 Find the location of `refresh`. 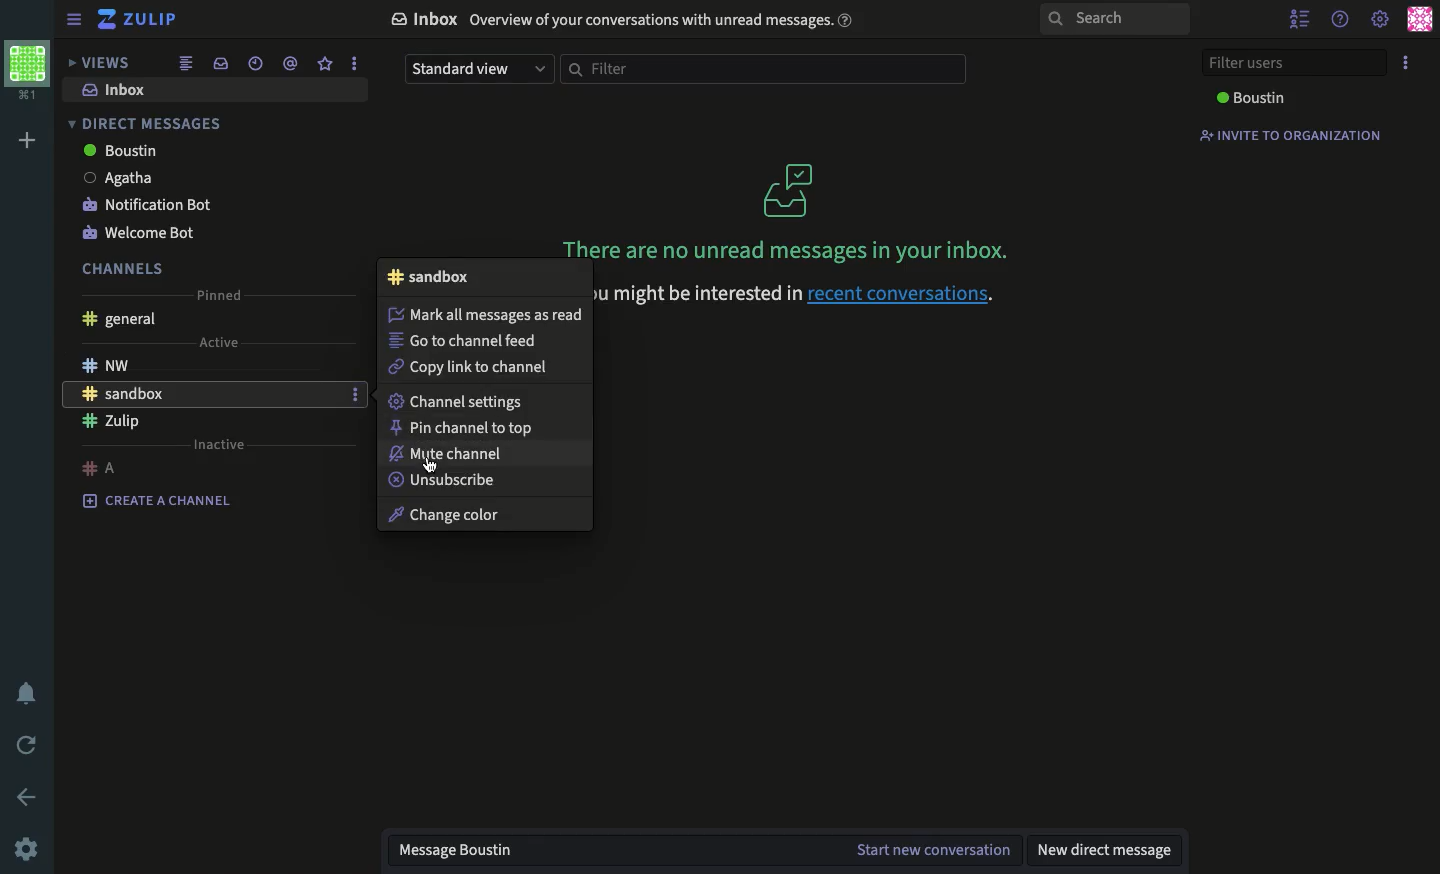

refresh is located at coordinates (24, 747).